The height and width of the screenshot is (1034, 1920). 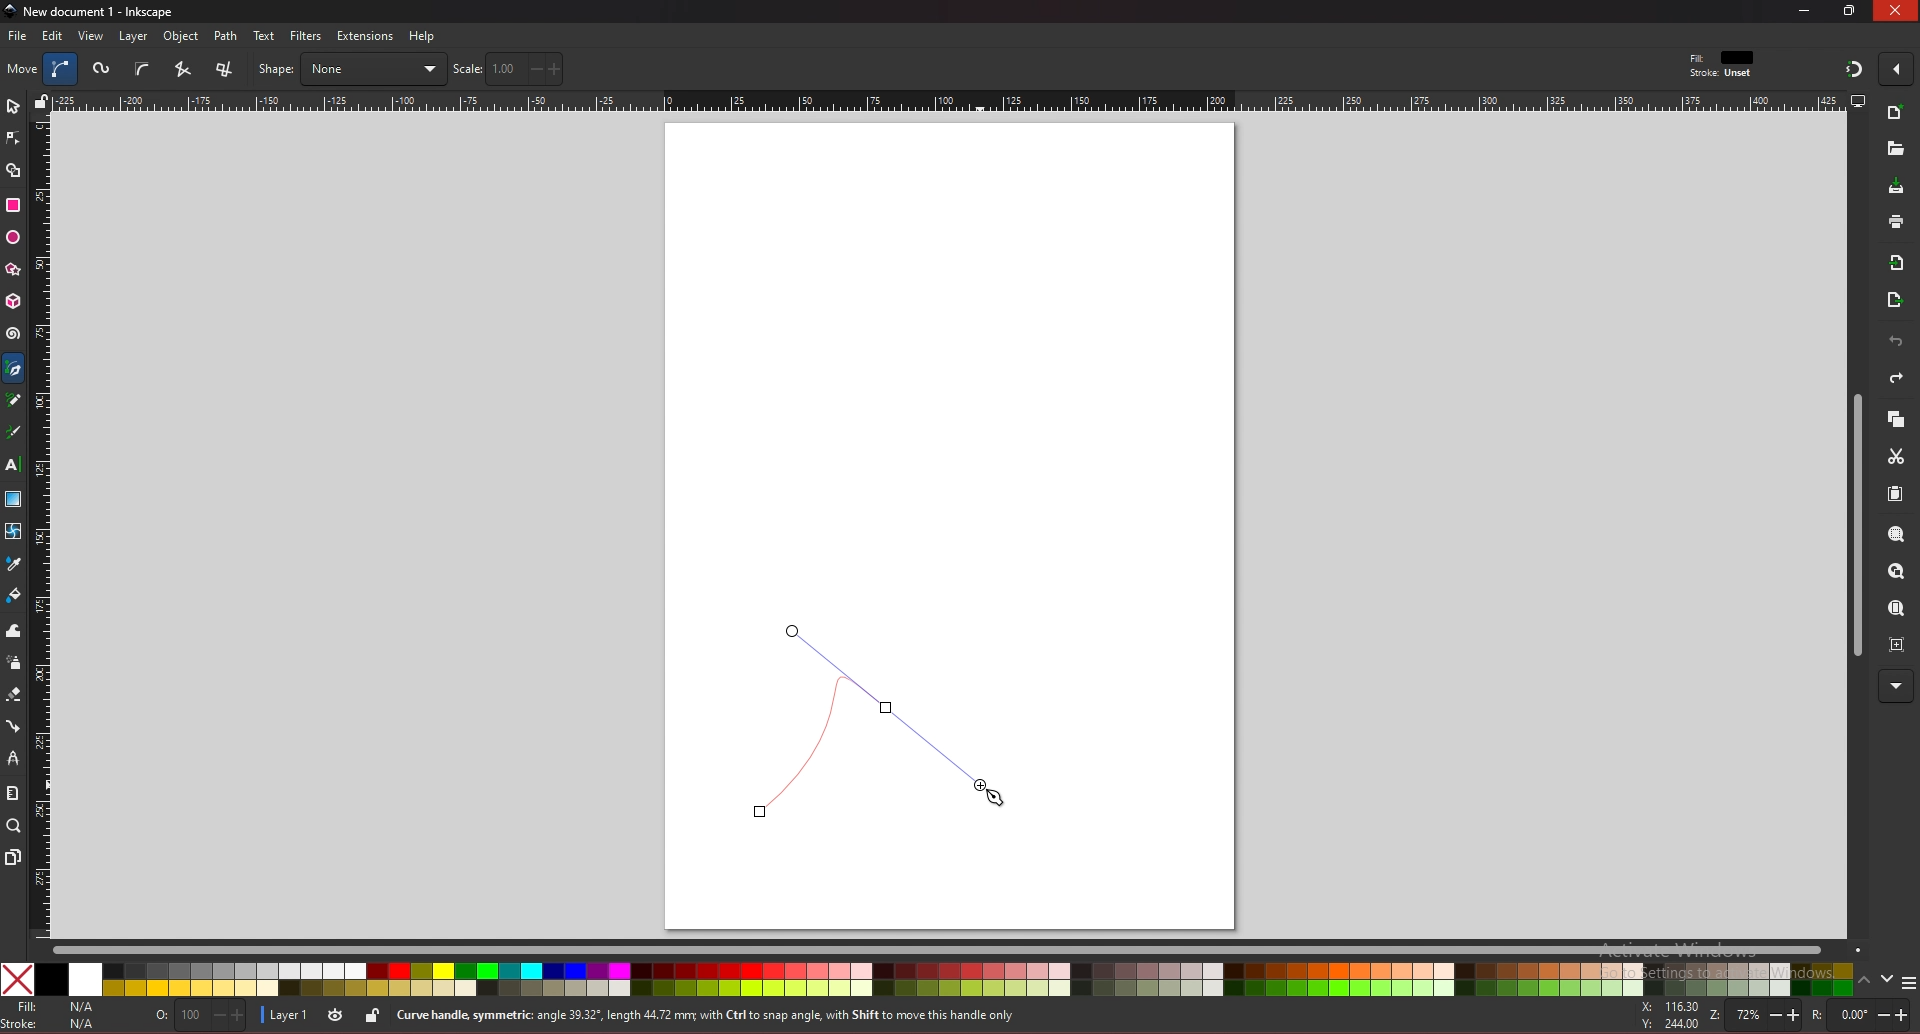 I want to click on connector, so click(x=14, y=727).